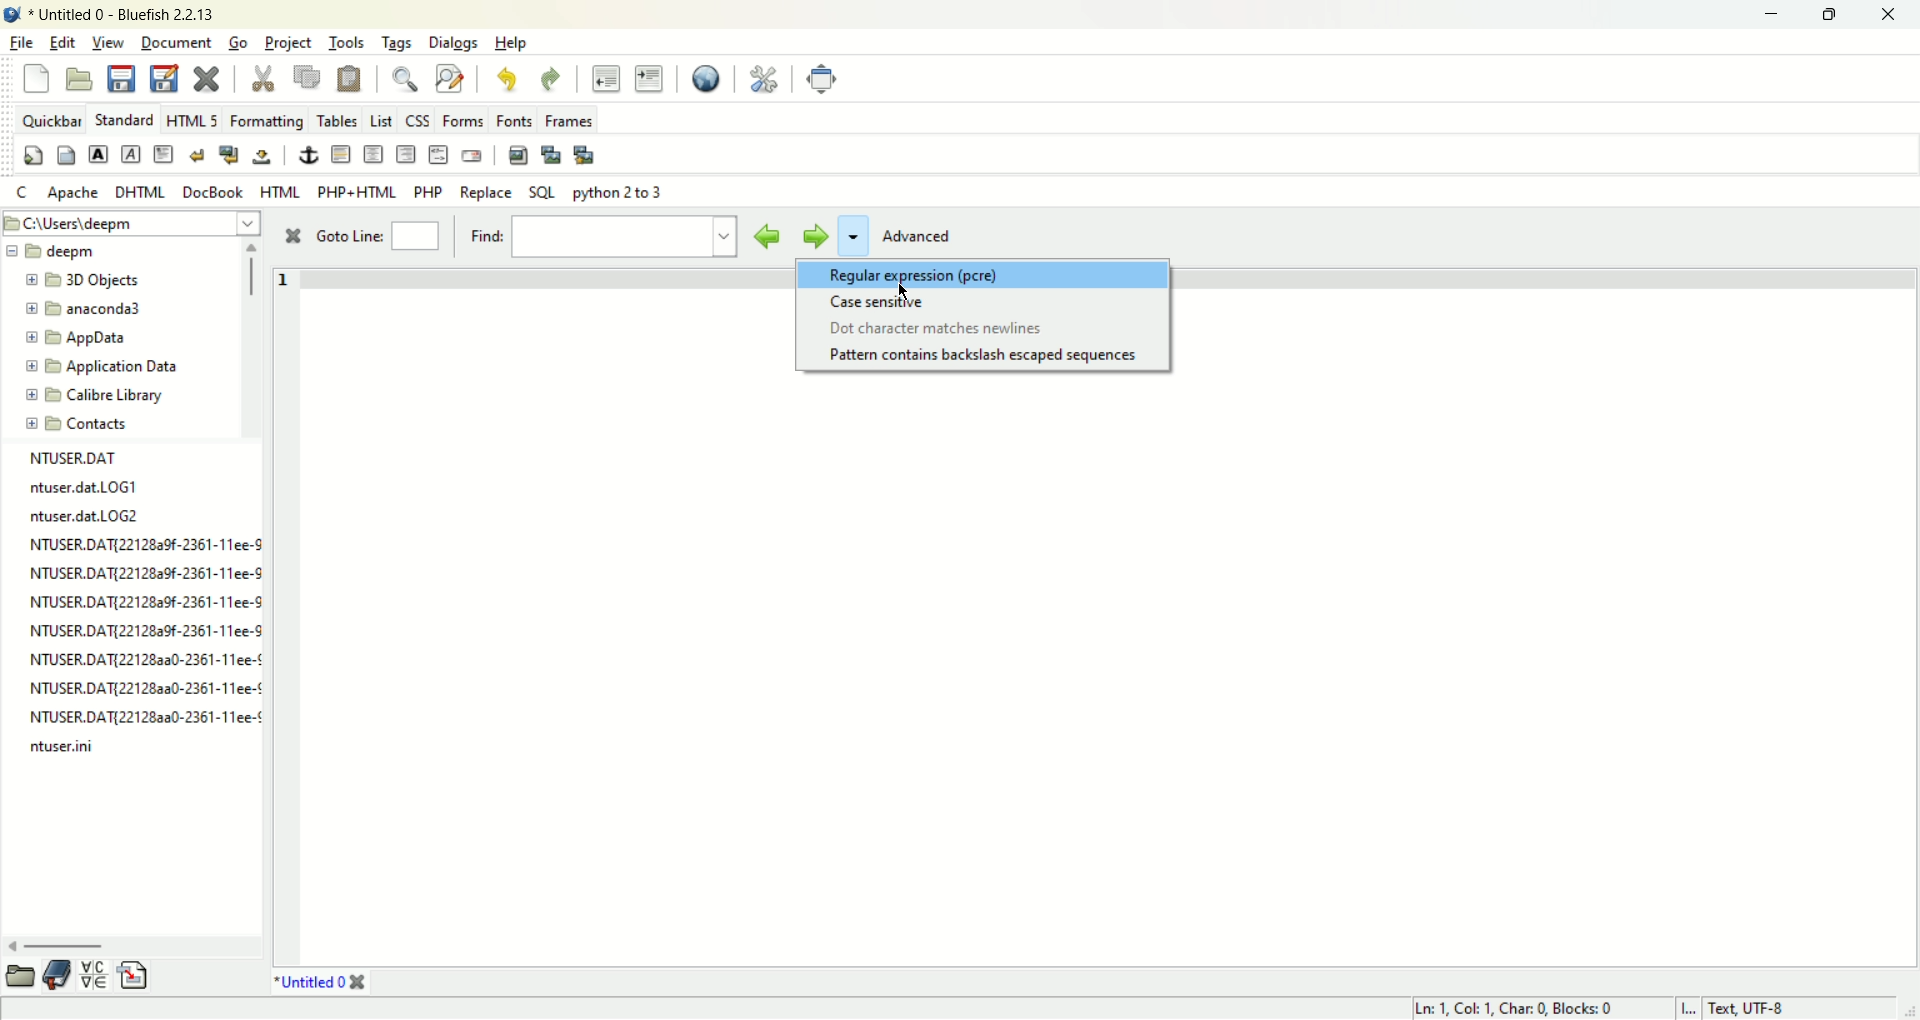 This screenshot has width=1920, height=1020. I want to click on charmap, so click(95, 977).